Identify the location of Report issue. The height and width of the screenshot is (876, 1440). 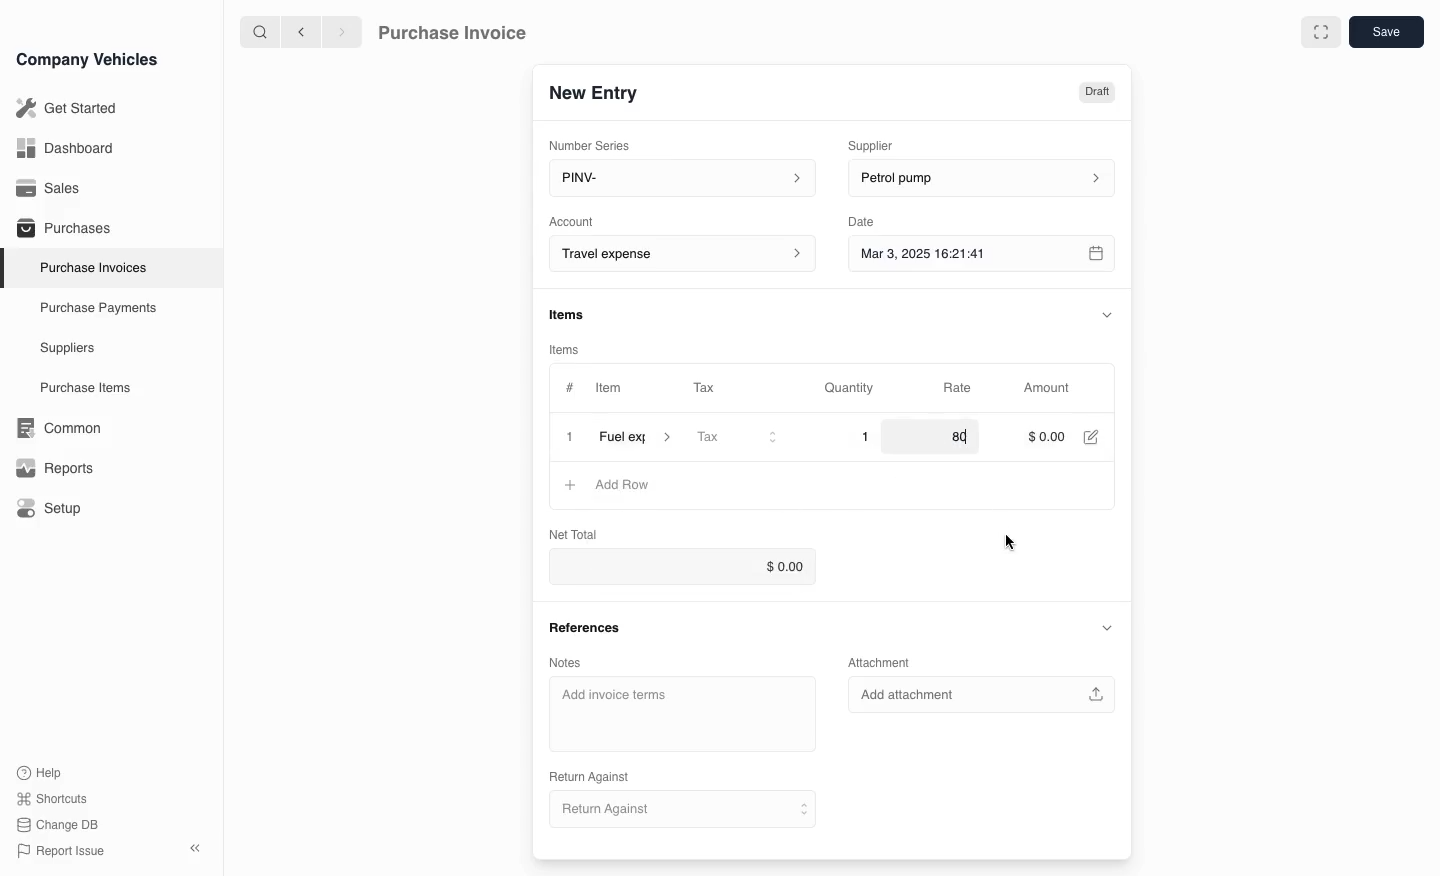
(64, 852).